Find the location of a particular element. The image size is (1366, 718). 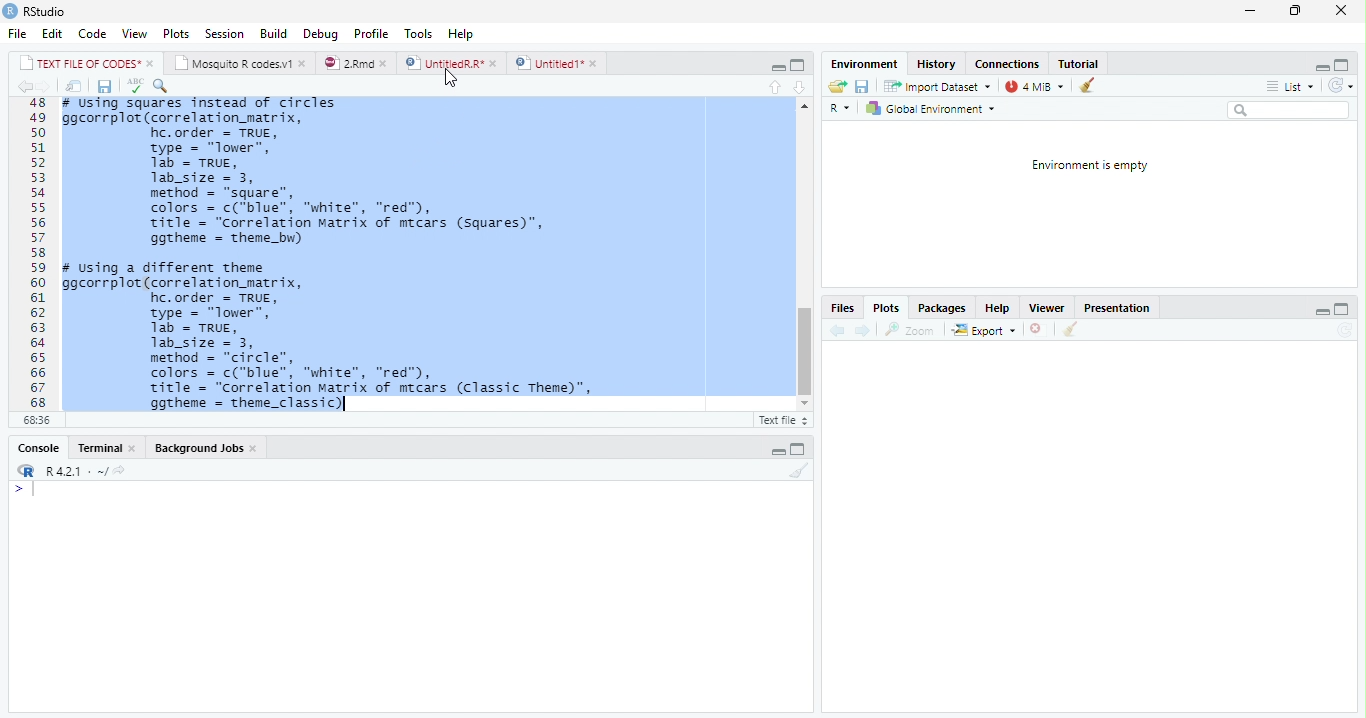

2rmd is located at coordinates (356, 62).